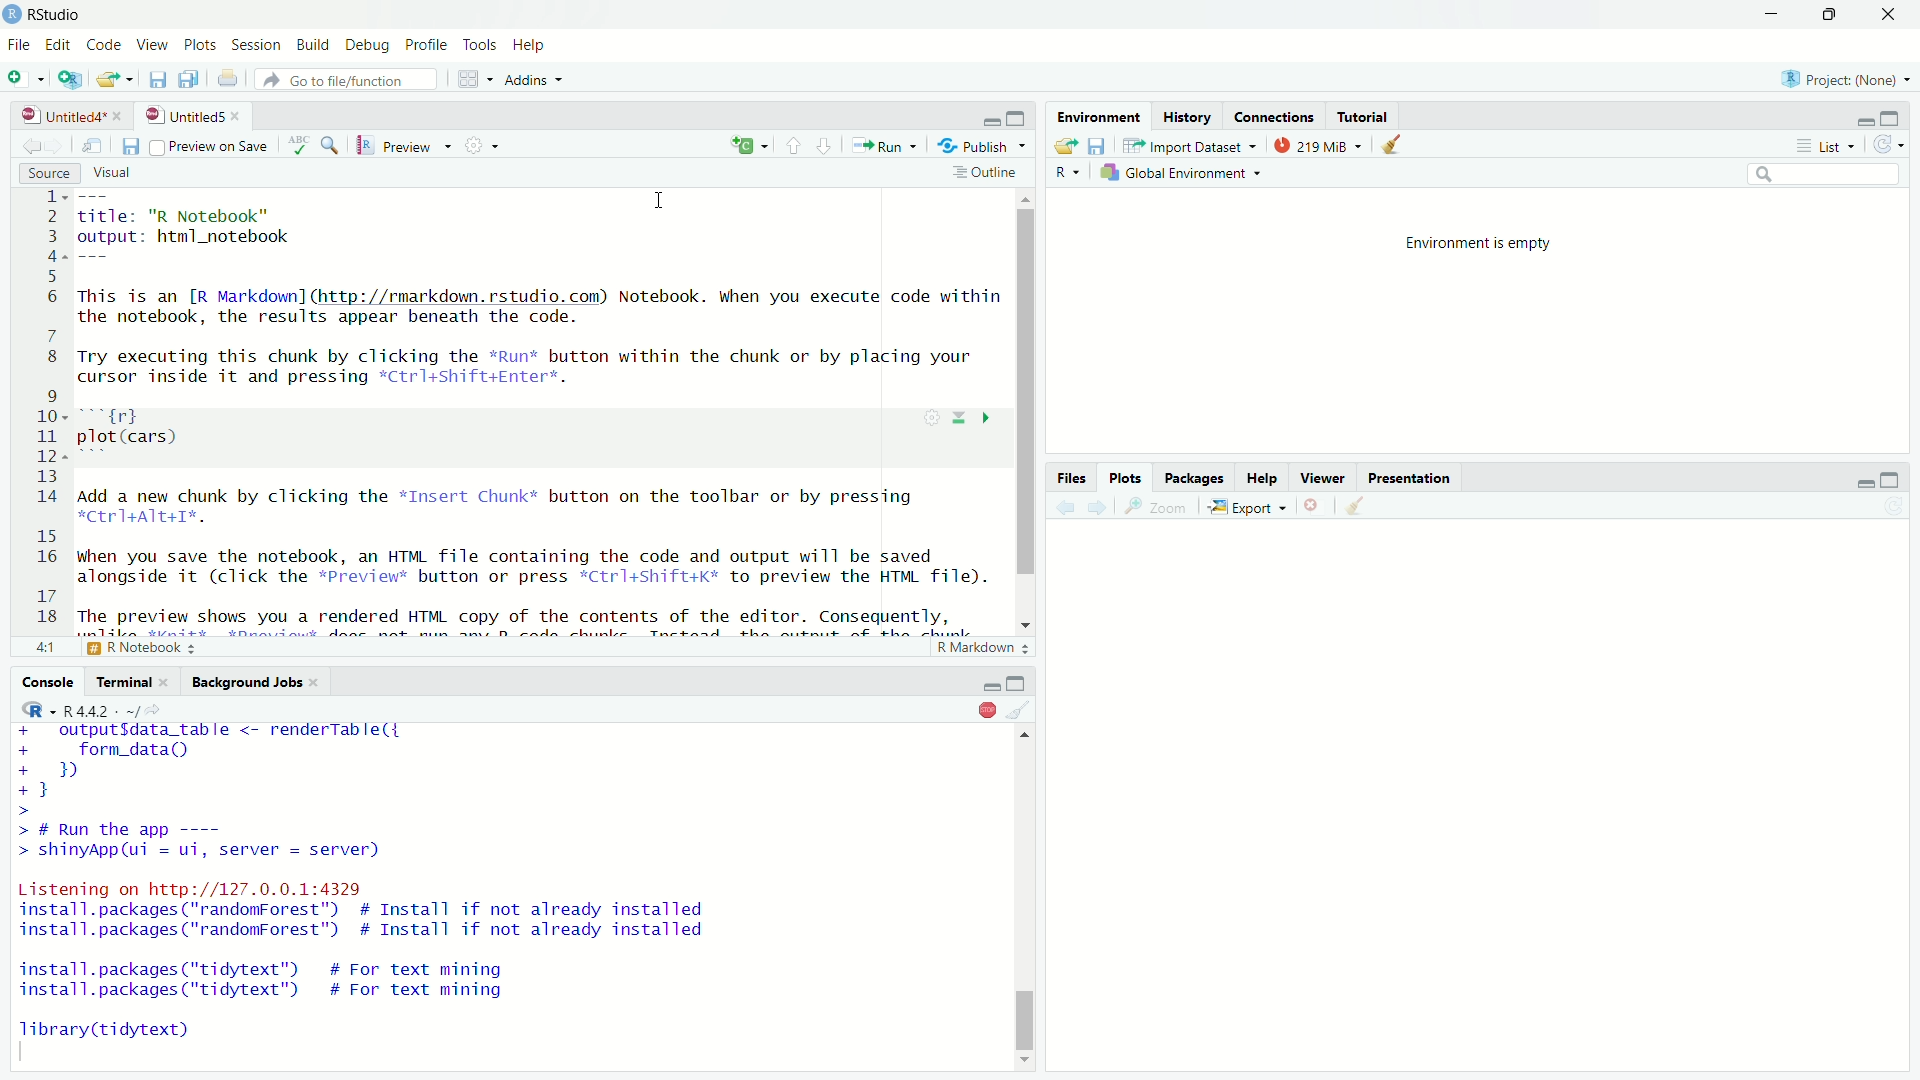 This screenshot has height=1080, width=1920. Describe the element at coordinates (70, 79) in the screenshot. I see `Create a project` at that location.